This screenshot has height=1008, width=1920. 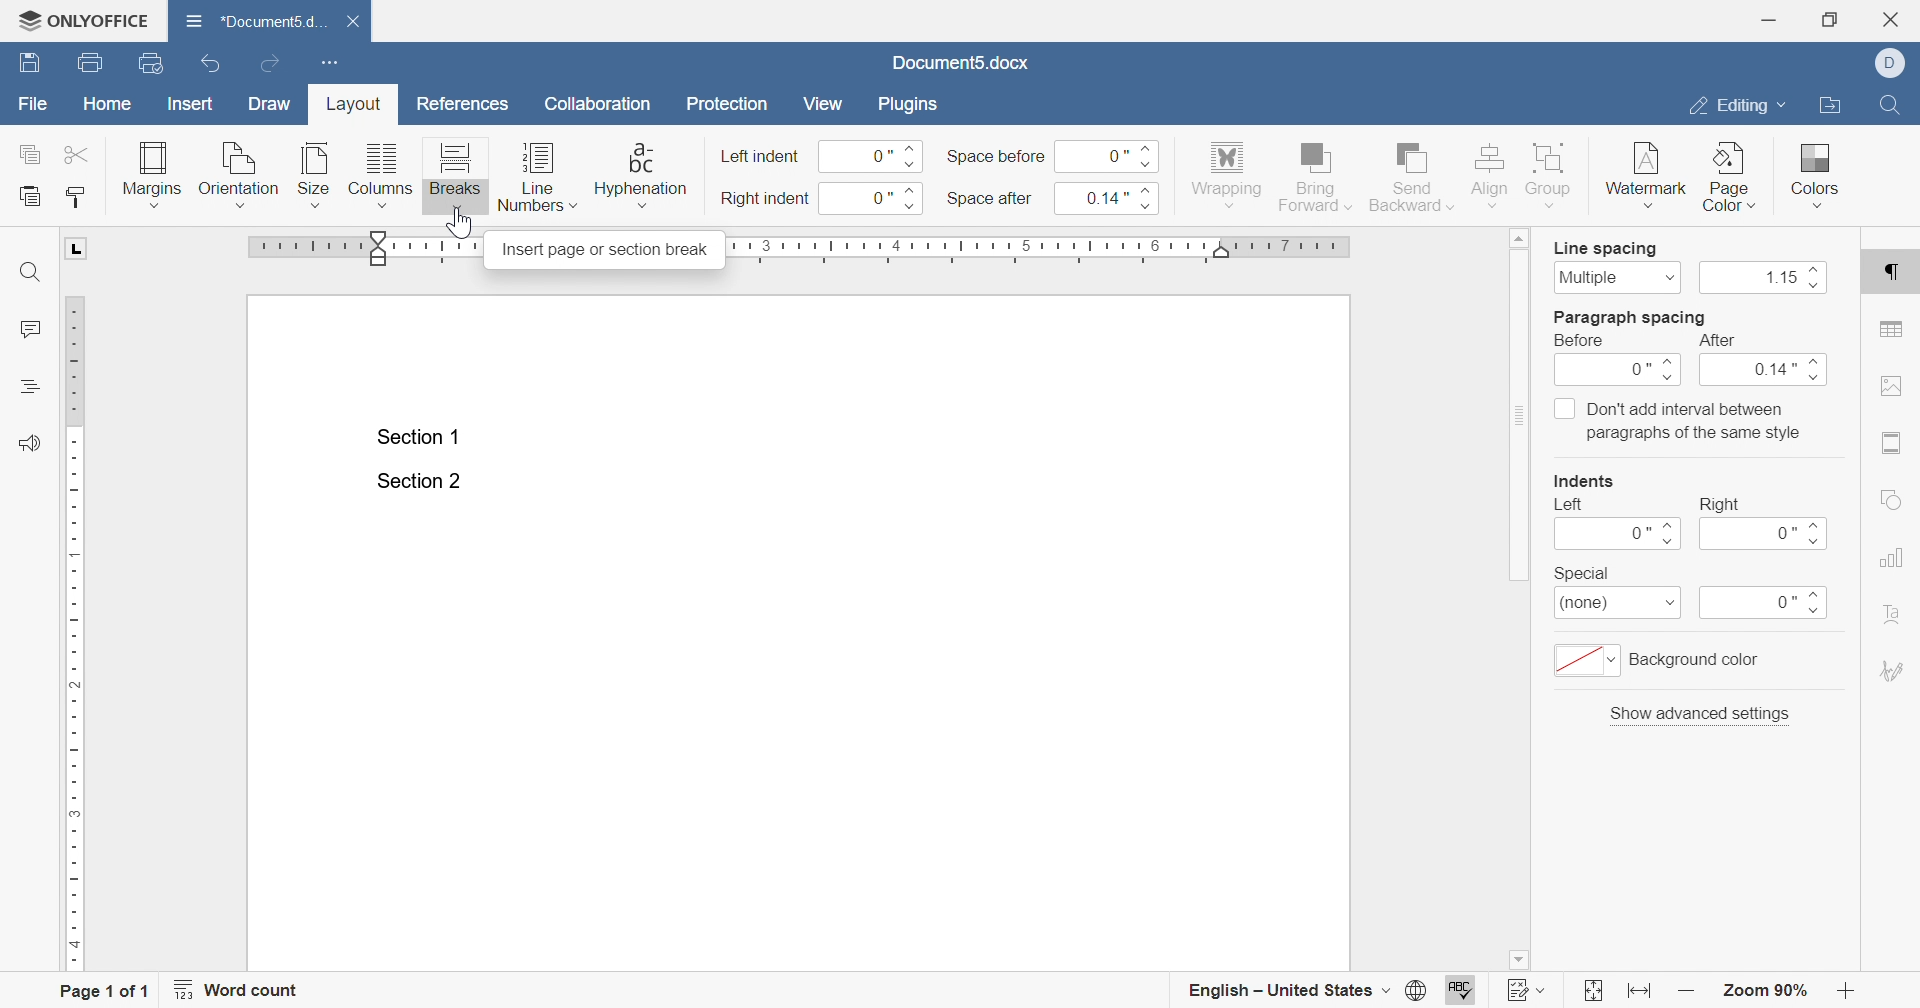 I want to click on 0, so click(x=1109, y=154).